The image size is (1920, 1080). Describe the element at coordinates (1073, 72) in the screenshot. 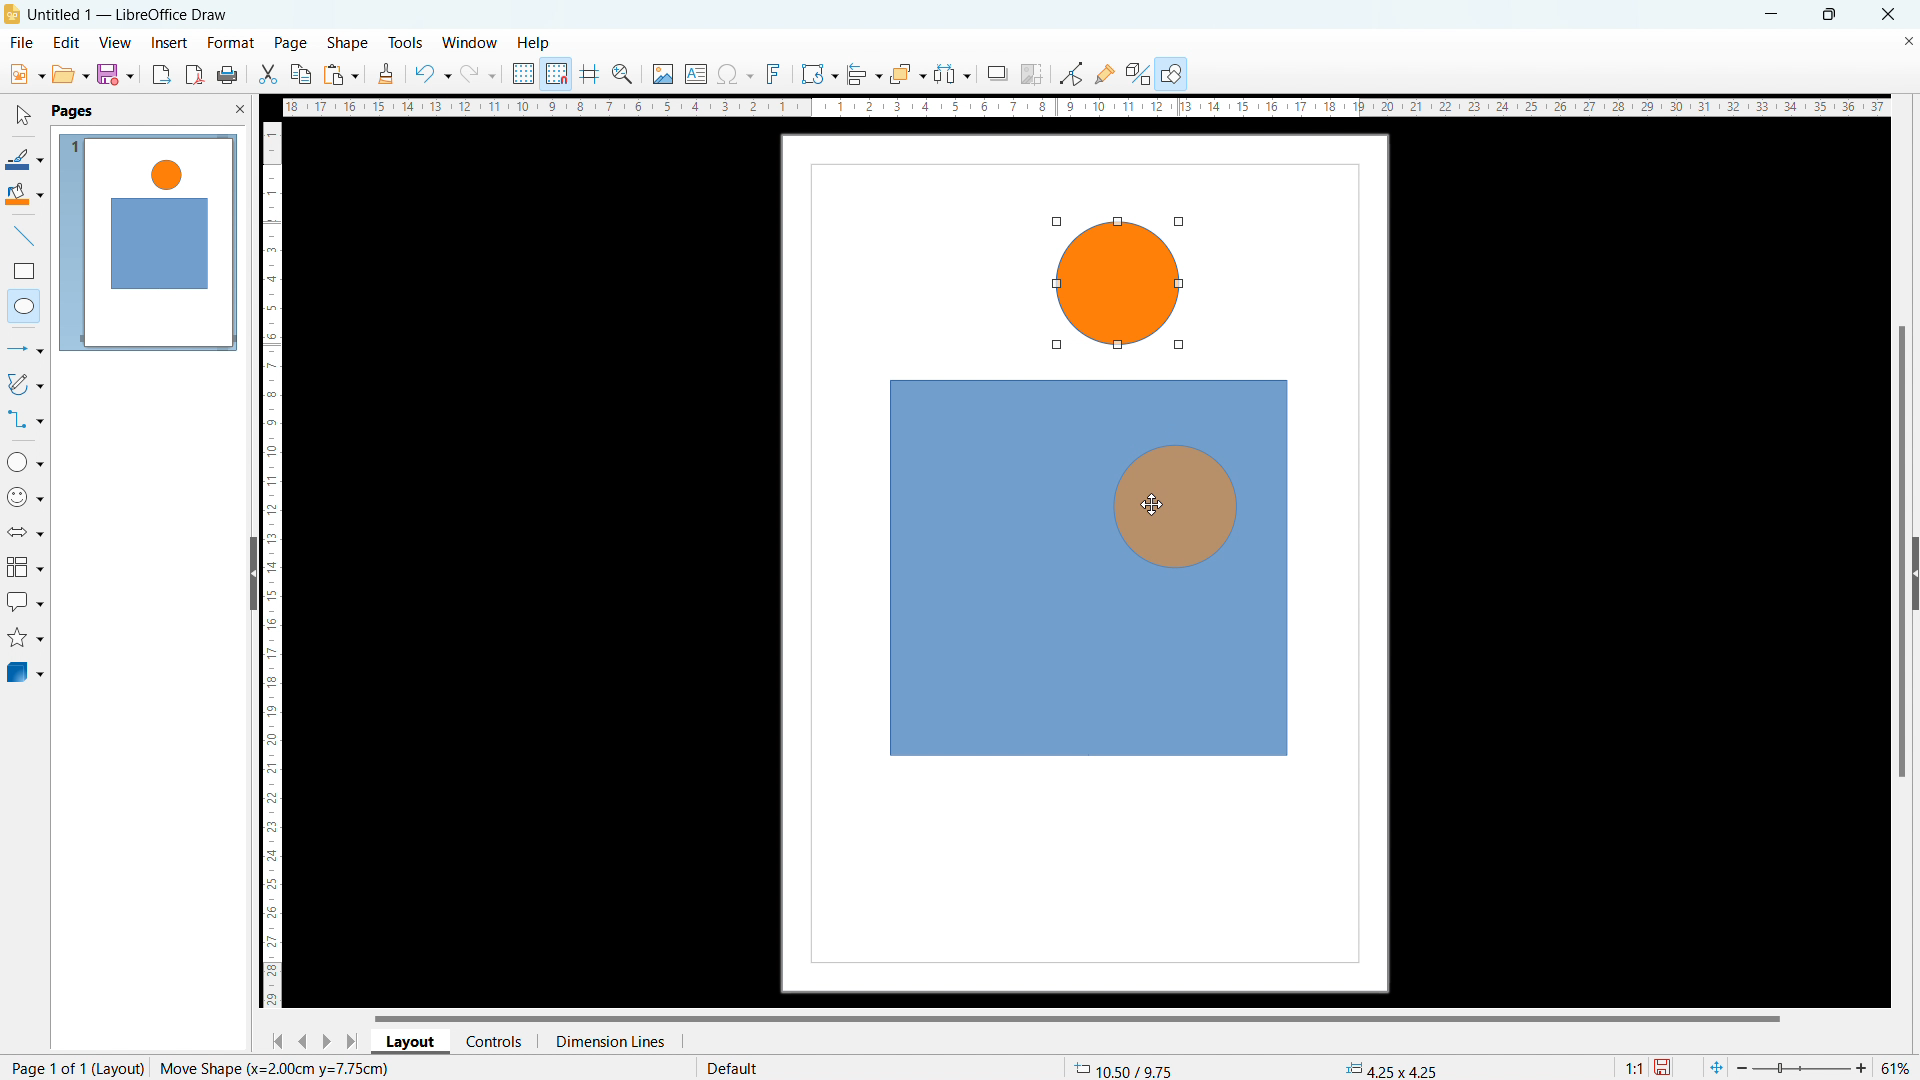

I see `toggle point edit mode` at that location.